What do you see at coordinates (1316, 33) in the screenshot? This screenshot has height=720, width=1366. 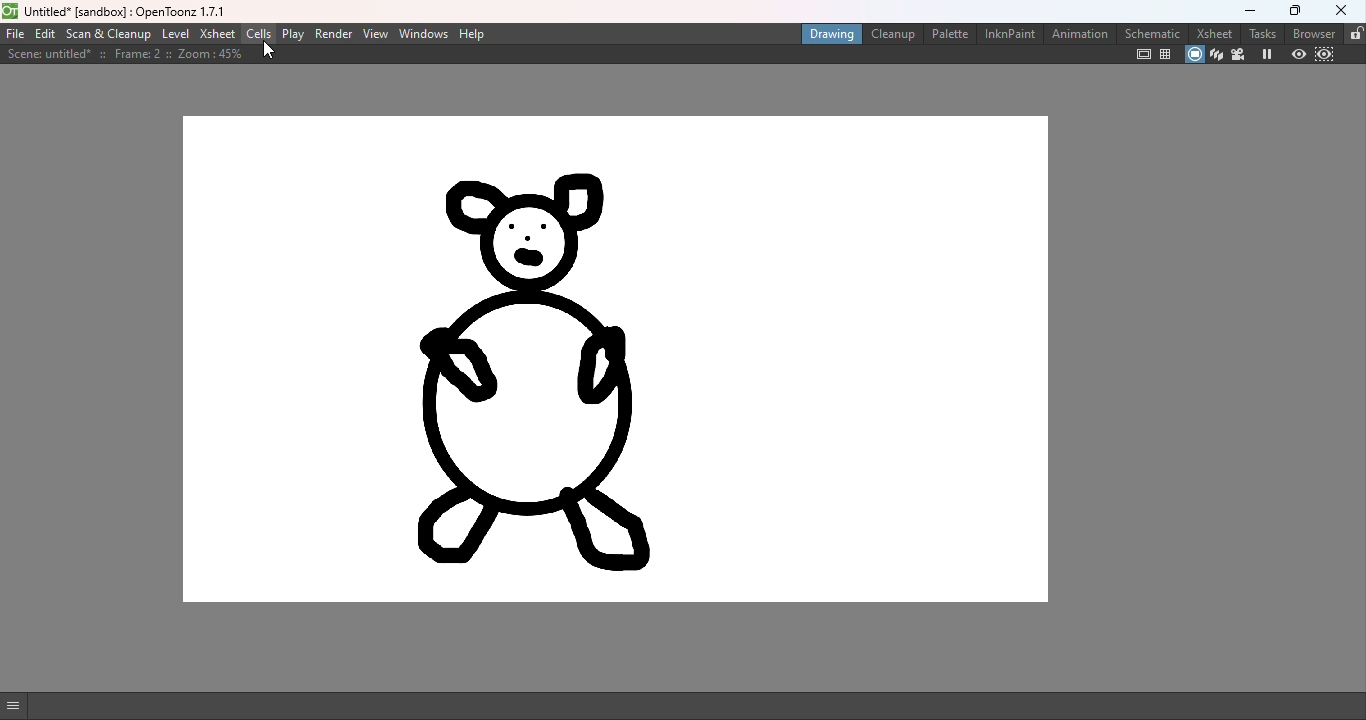 I see `Browser` at bounding box center [1316, 33].